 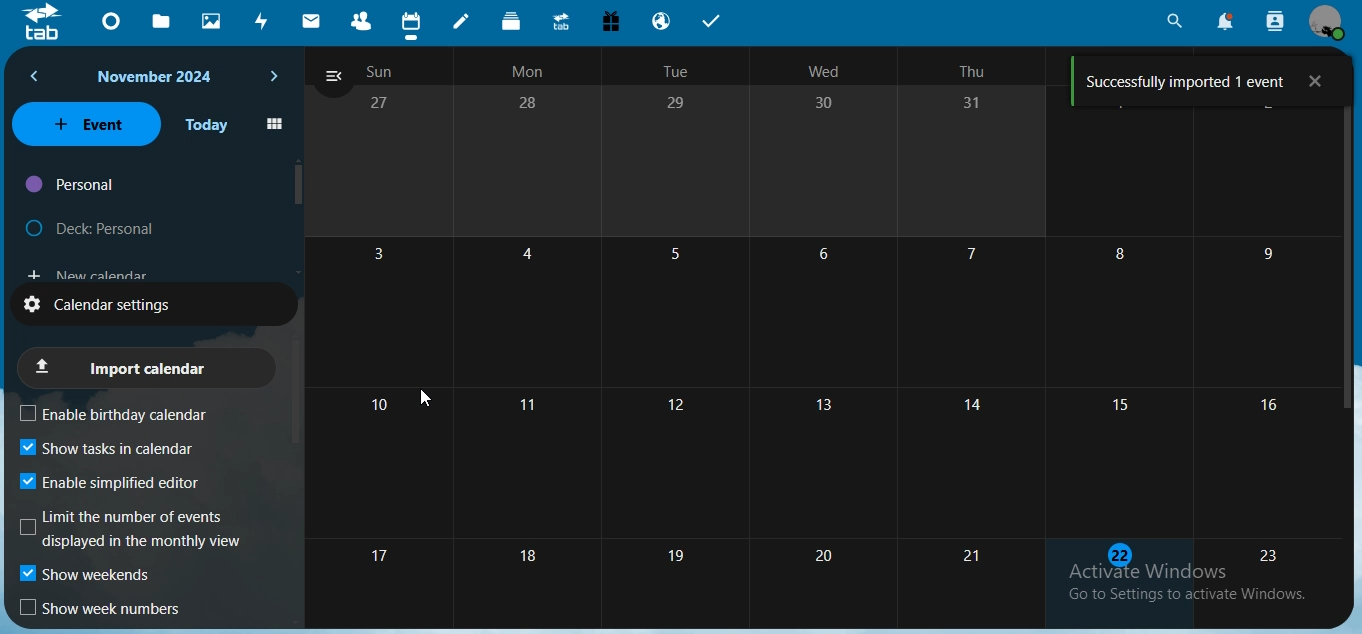 I want to click on activity, so click(x=264, y=24).